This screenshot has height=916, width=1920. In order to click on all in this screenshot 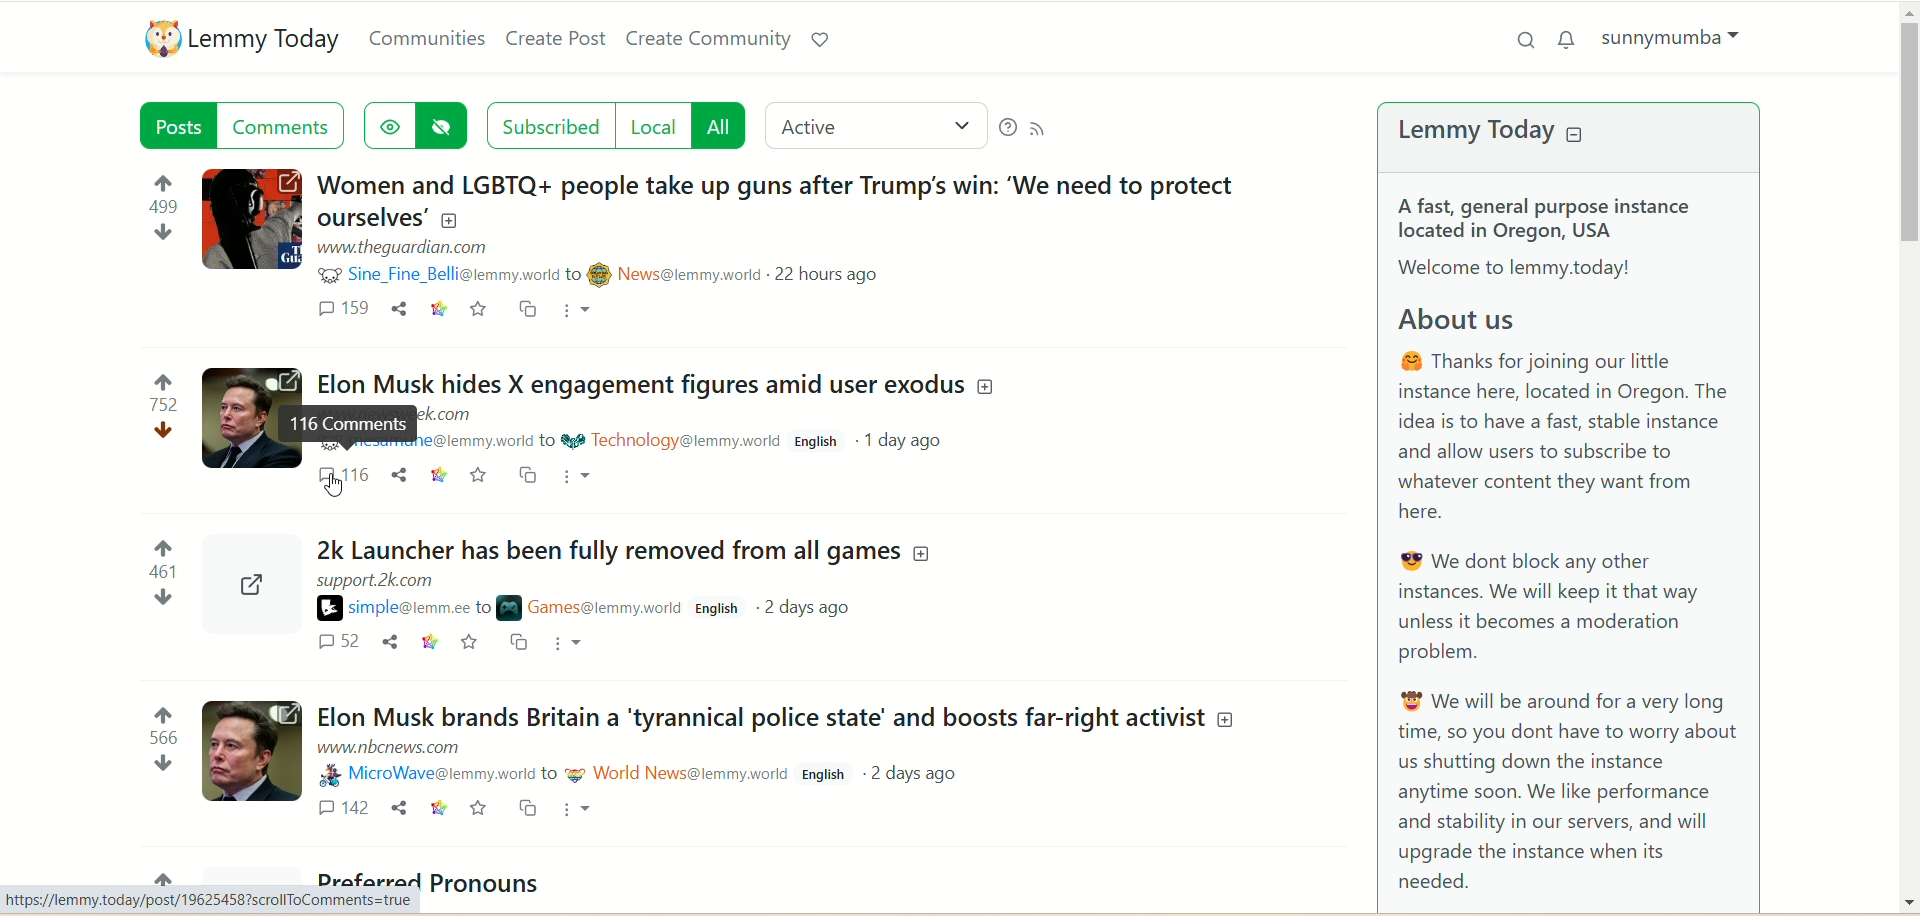, I will do `click(719, 126)`.